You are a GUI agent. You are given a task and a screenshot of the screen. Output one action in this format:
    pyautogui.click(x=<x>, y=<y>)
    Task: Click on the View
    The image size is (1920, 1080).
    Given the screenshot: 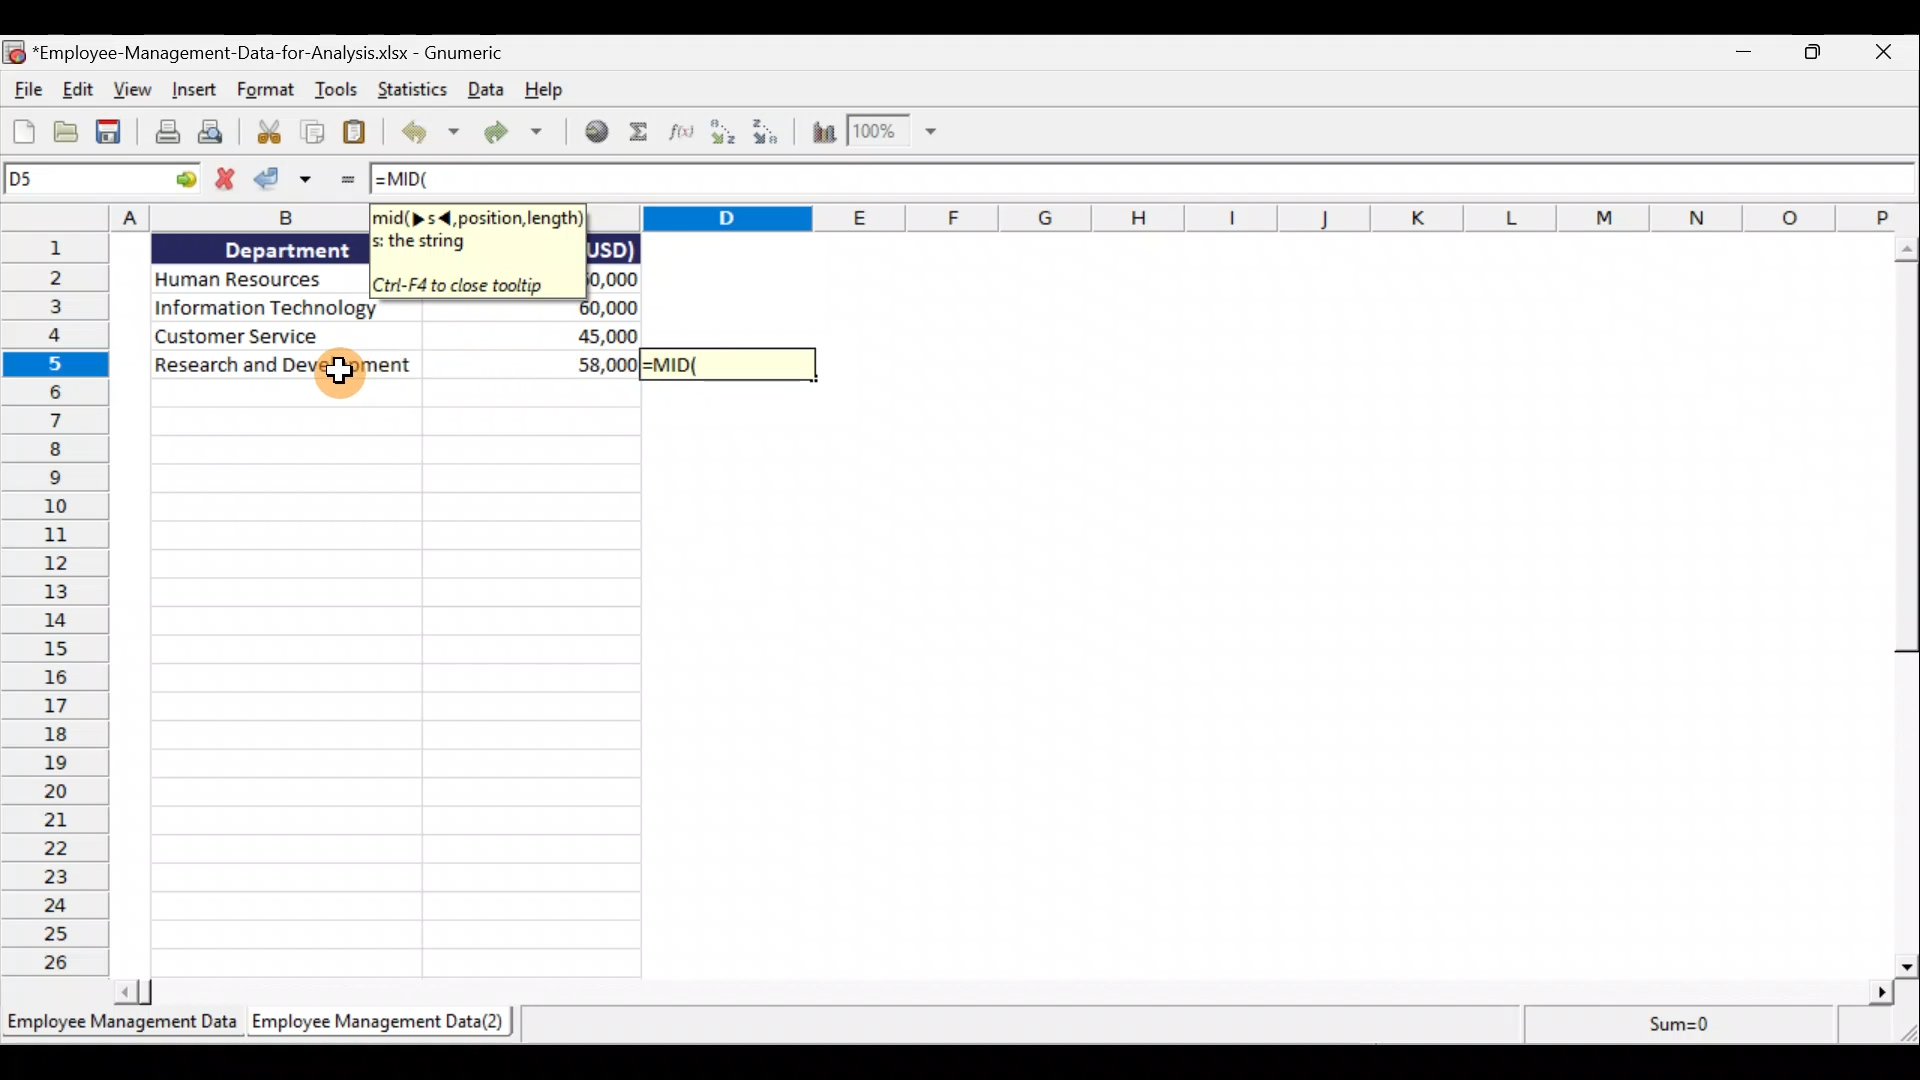 What is the action you would take?
    pyautogui.click(x=135, y=91)
    